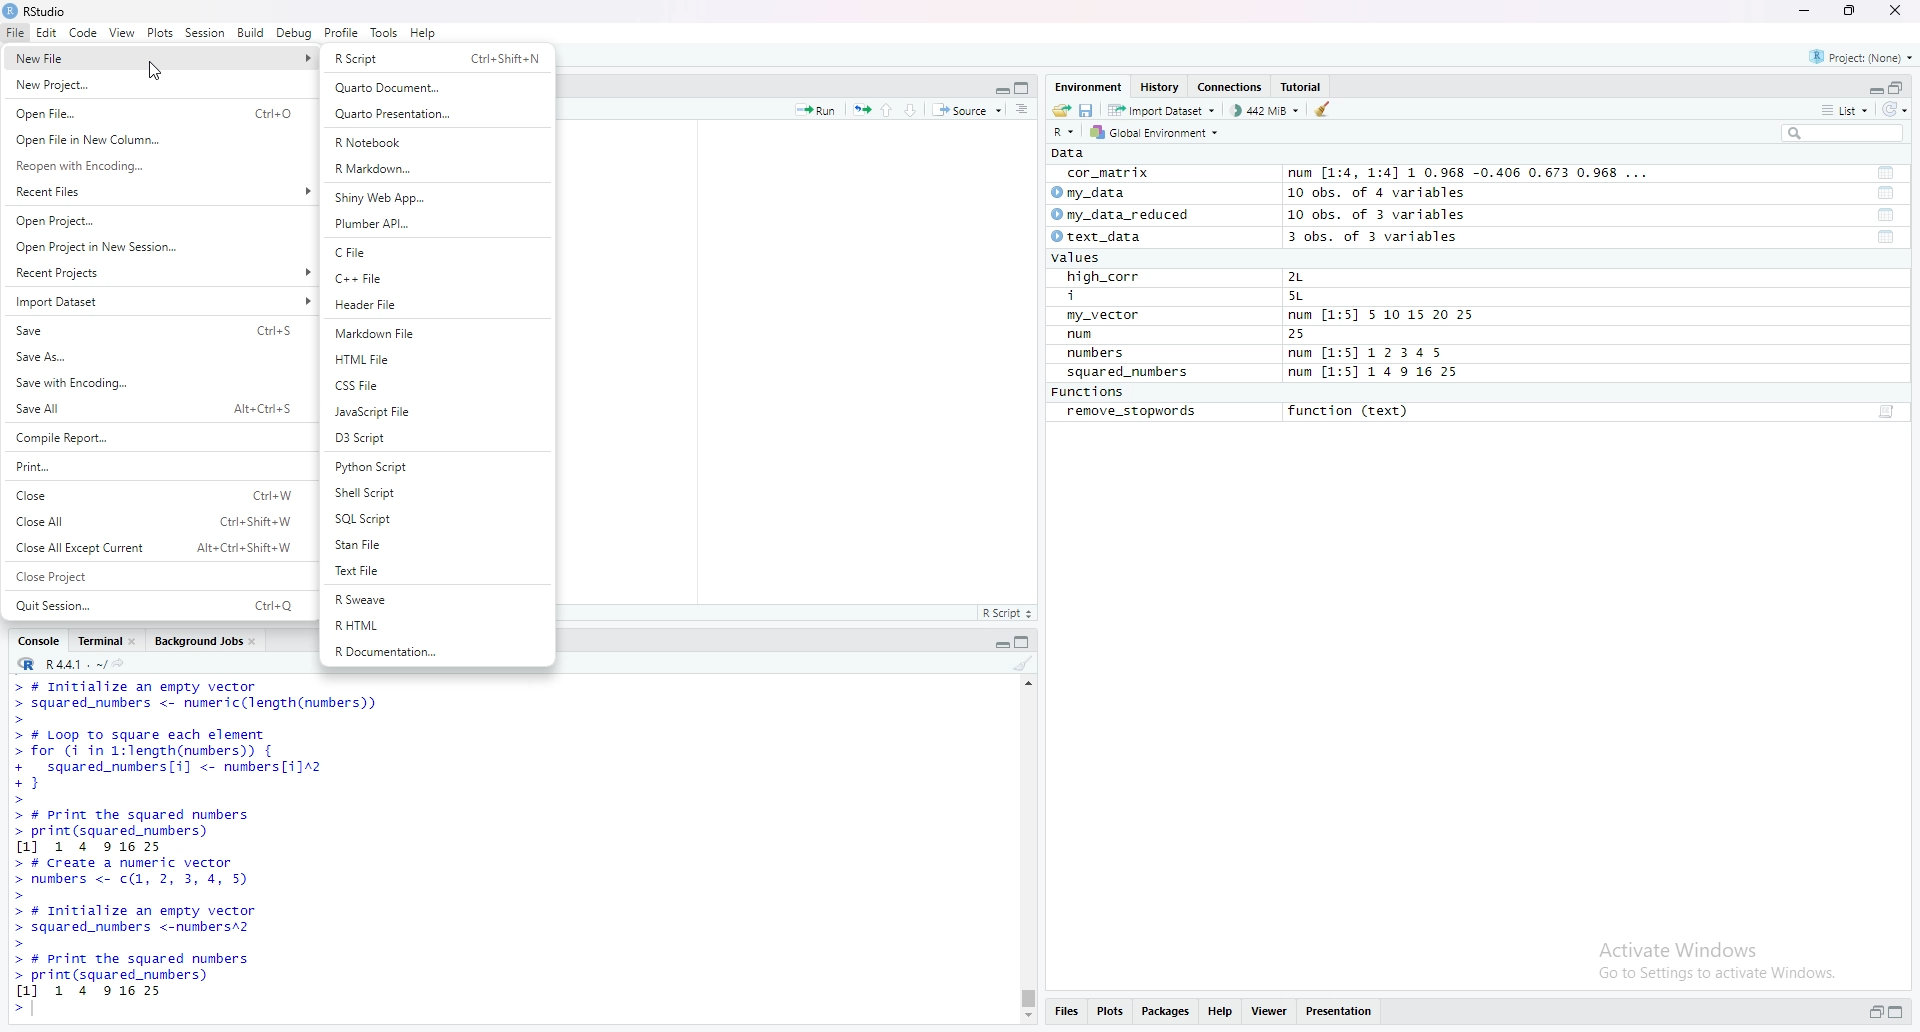 Image resolution: width=1920 pixels, height=1032 pixels. Describe the element at coordinates (154, 355) in the screenshot. I see `Save As...` at that location.